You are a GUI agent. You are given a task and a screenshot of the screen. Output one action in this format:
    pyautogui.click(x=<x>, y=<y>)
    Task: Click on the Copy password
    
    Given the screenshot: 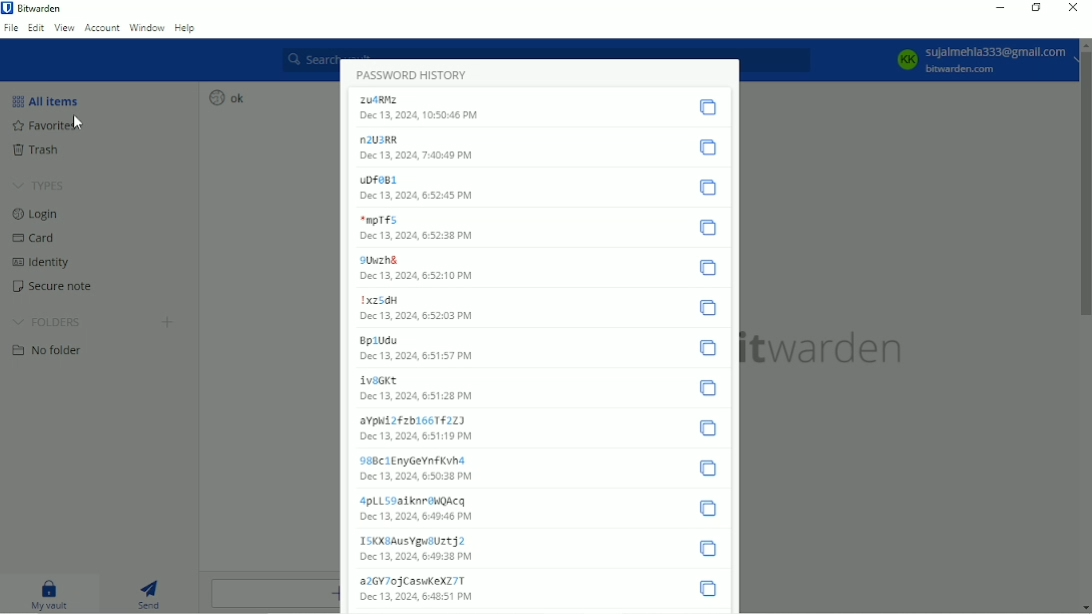 What is the action you would take?
    pyautogui.click(x=707, y=349)
    